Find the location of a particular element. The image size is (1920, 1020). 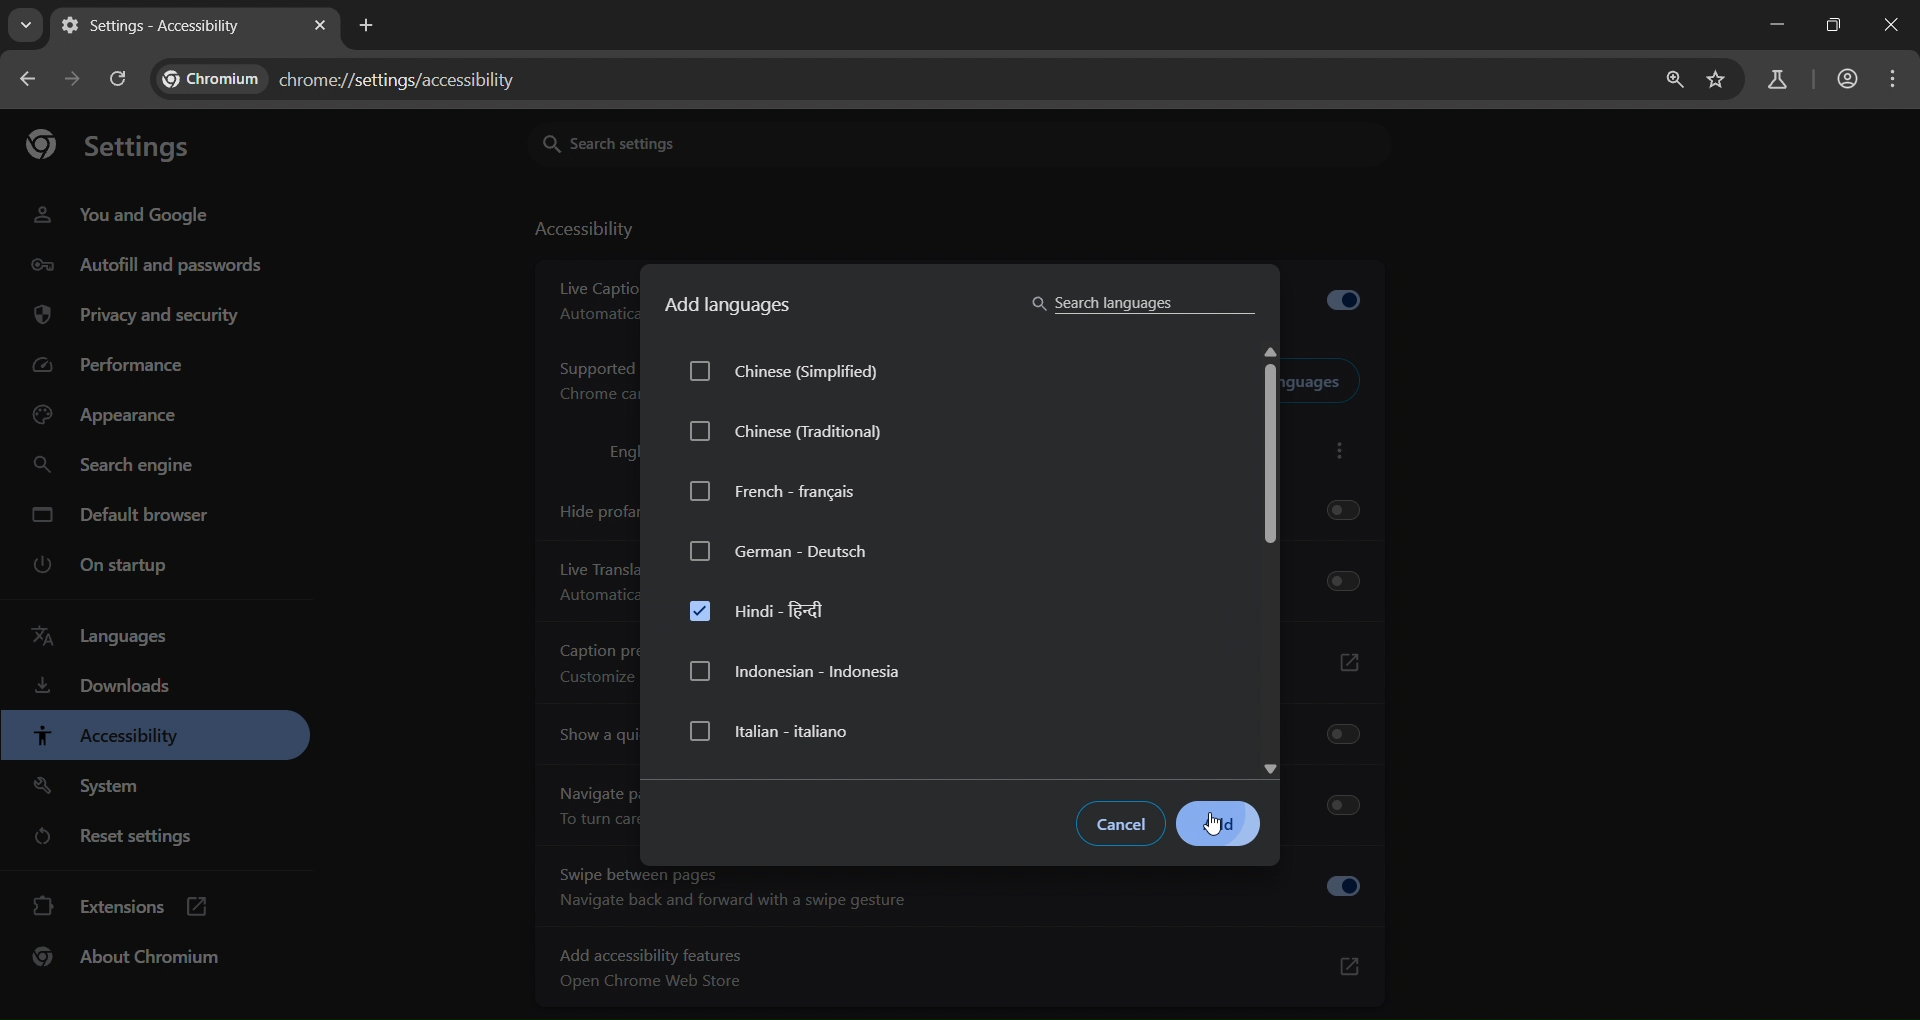

new tab is located at coordinates (370, 27).